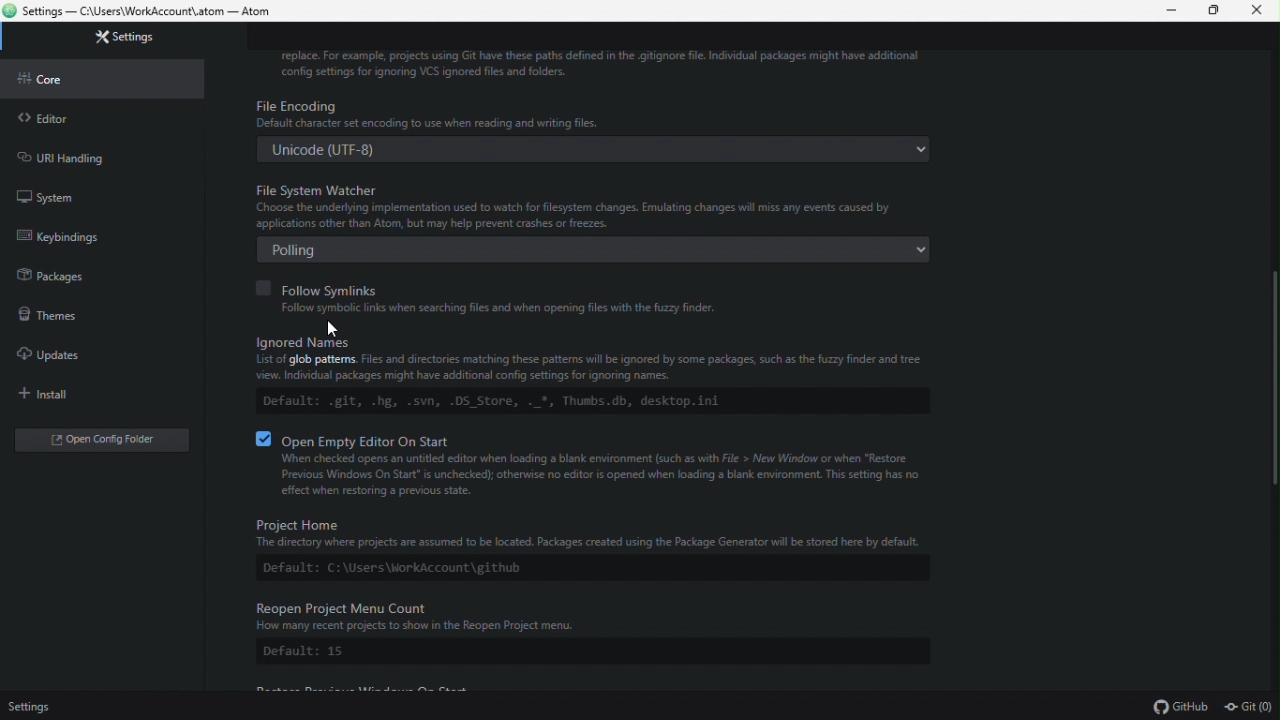 The image size is (1280, 720). Describe the element at coordinates (87, 392) in the screenshot. I see `install` at that location.